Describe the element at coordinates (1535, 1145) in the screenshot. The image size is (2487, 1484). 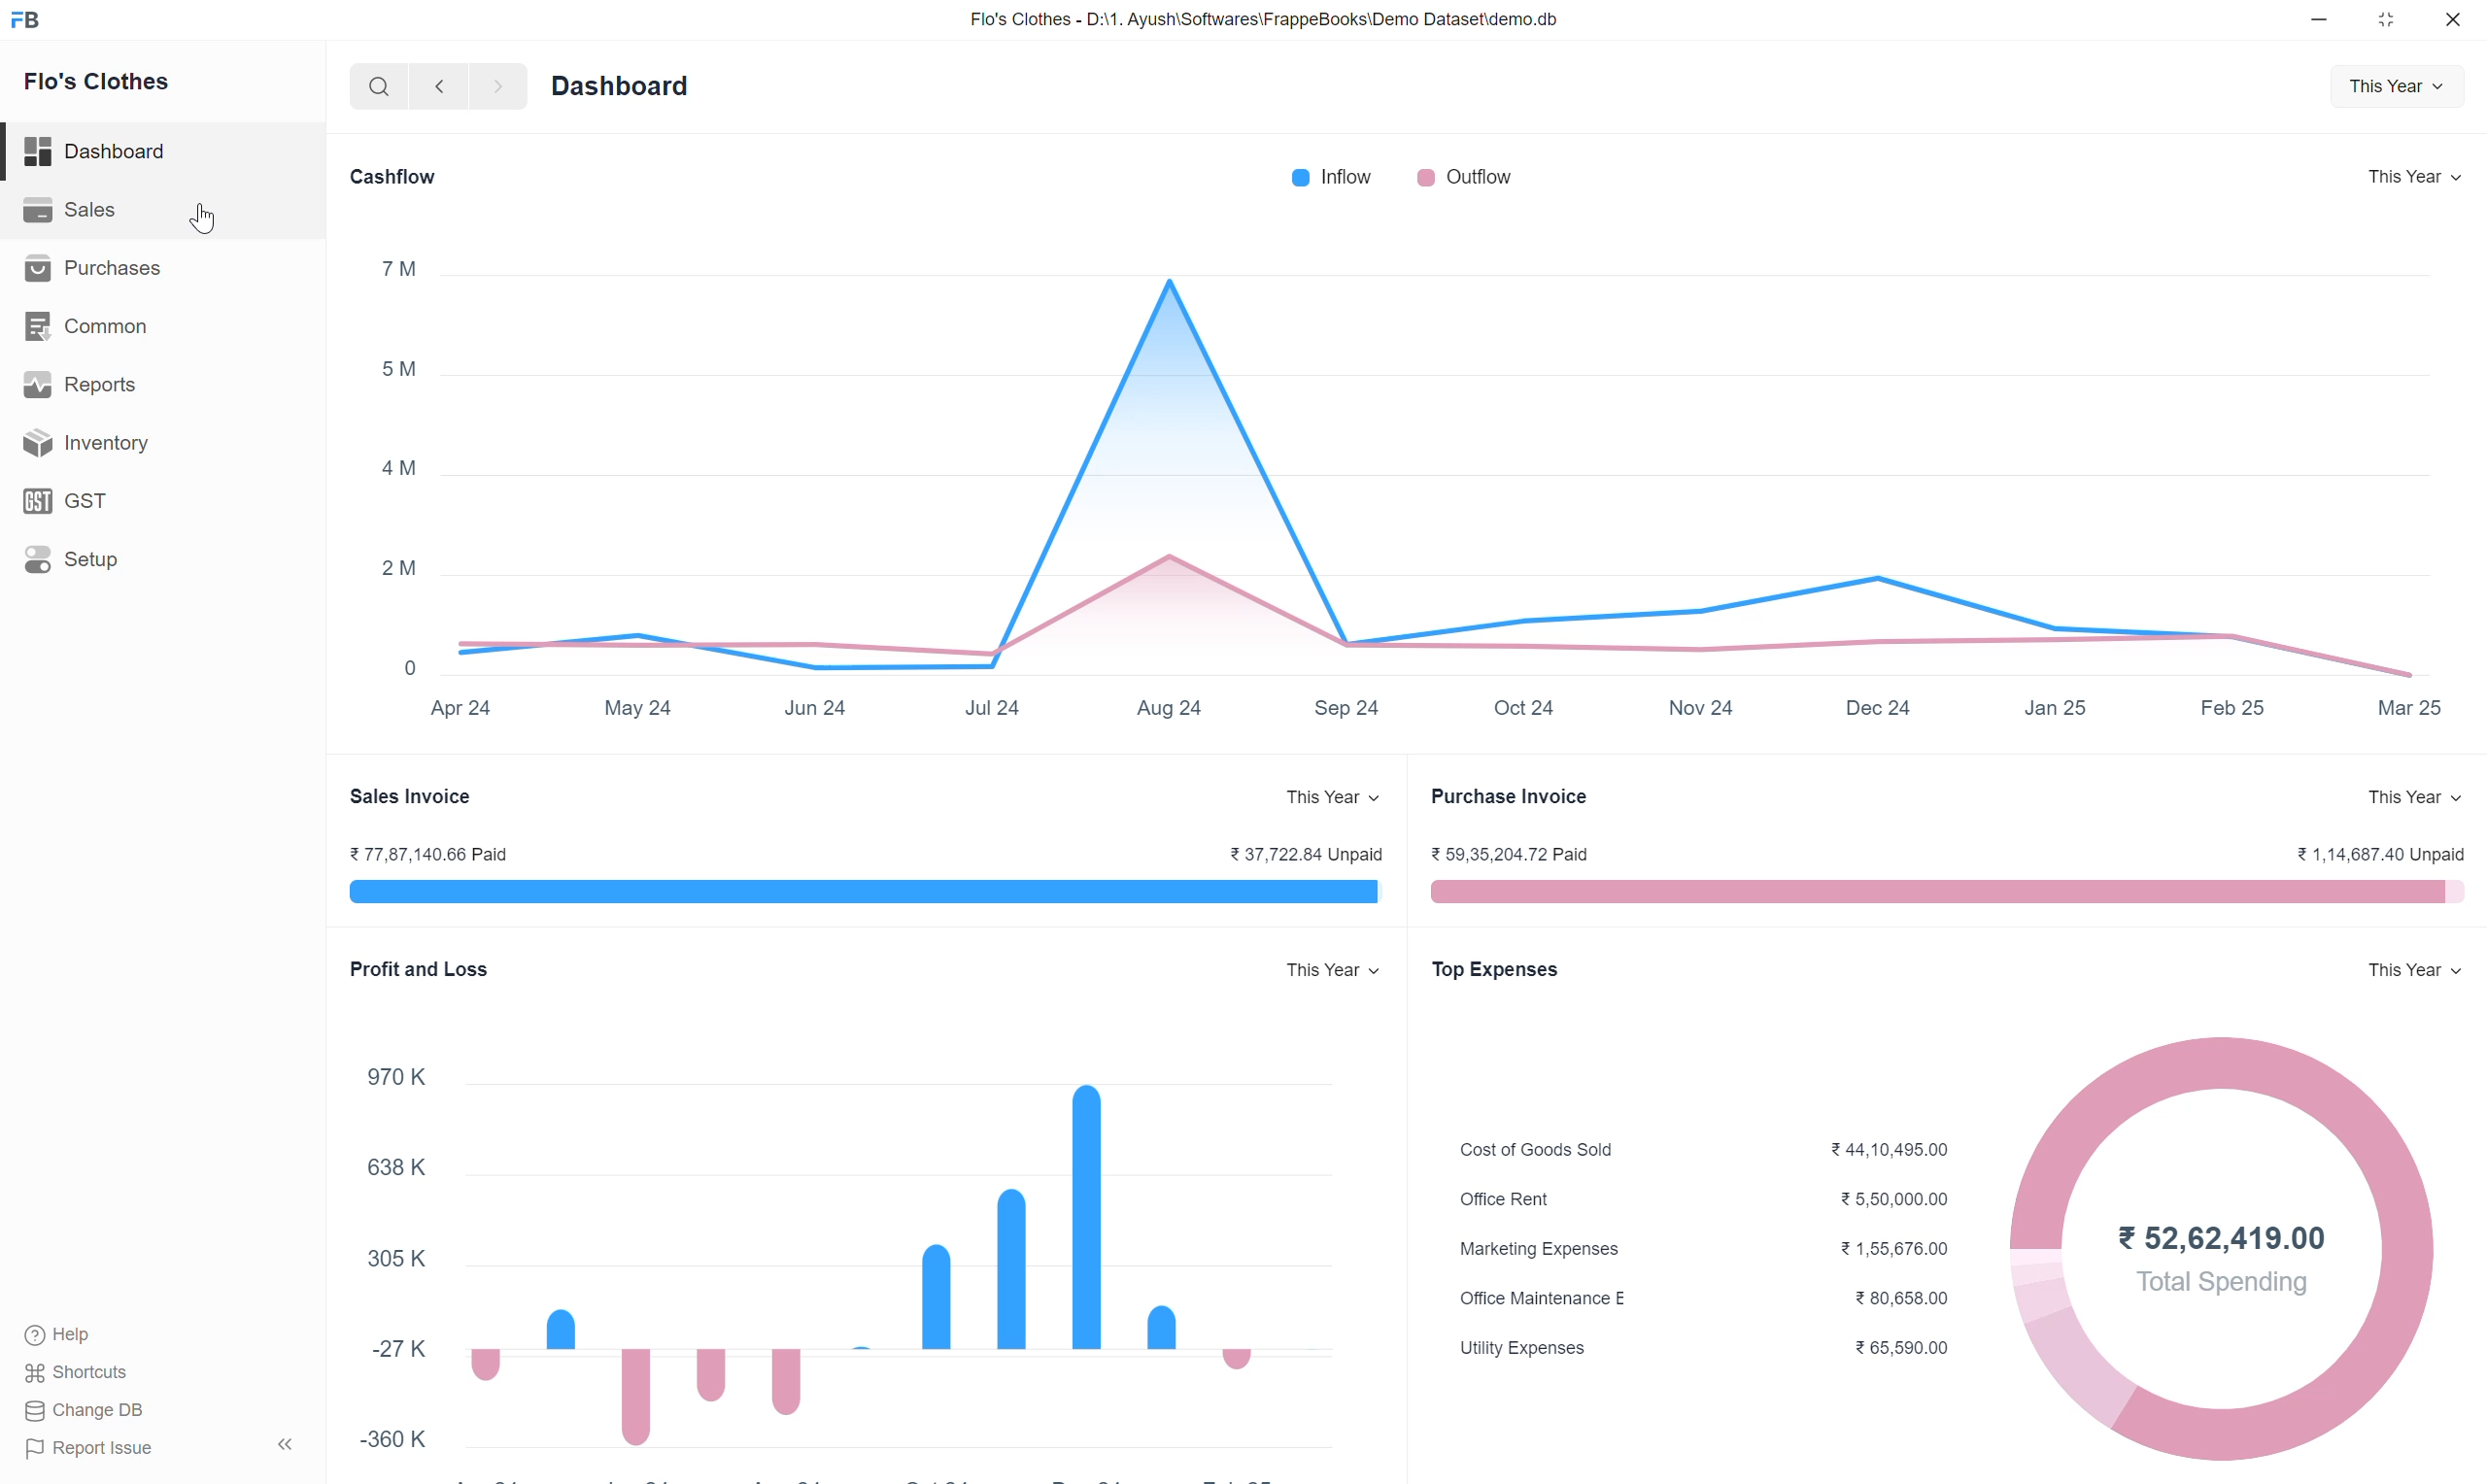
I see `Cost of Goods Sold` at that location.